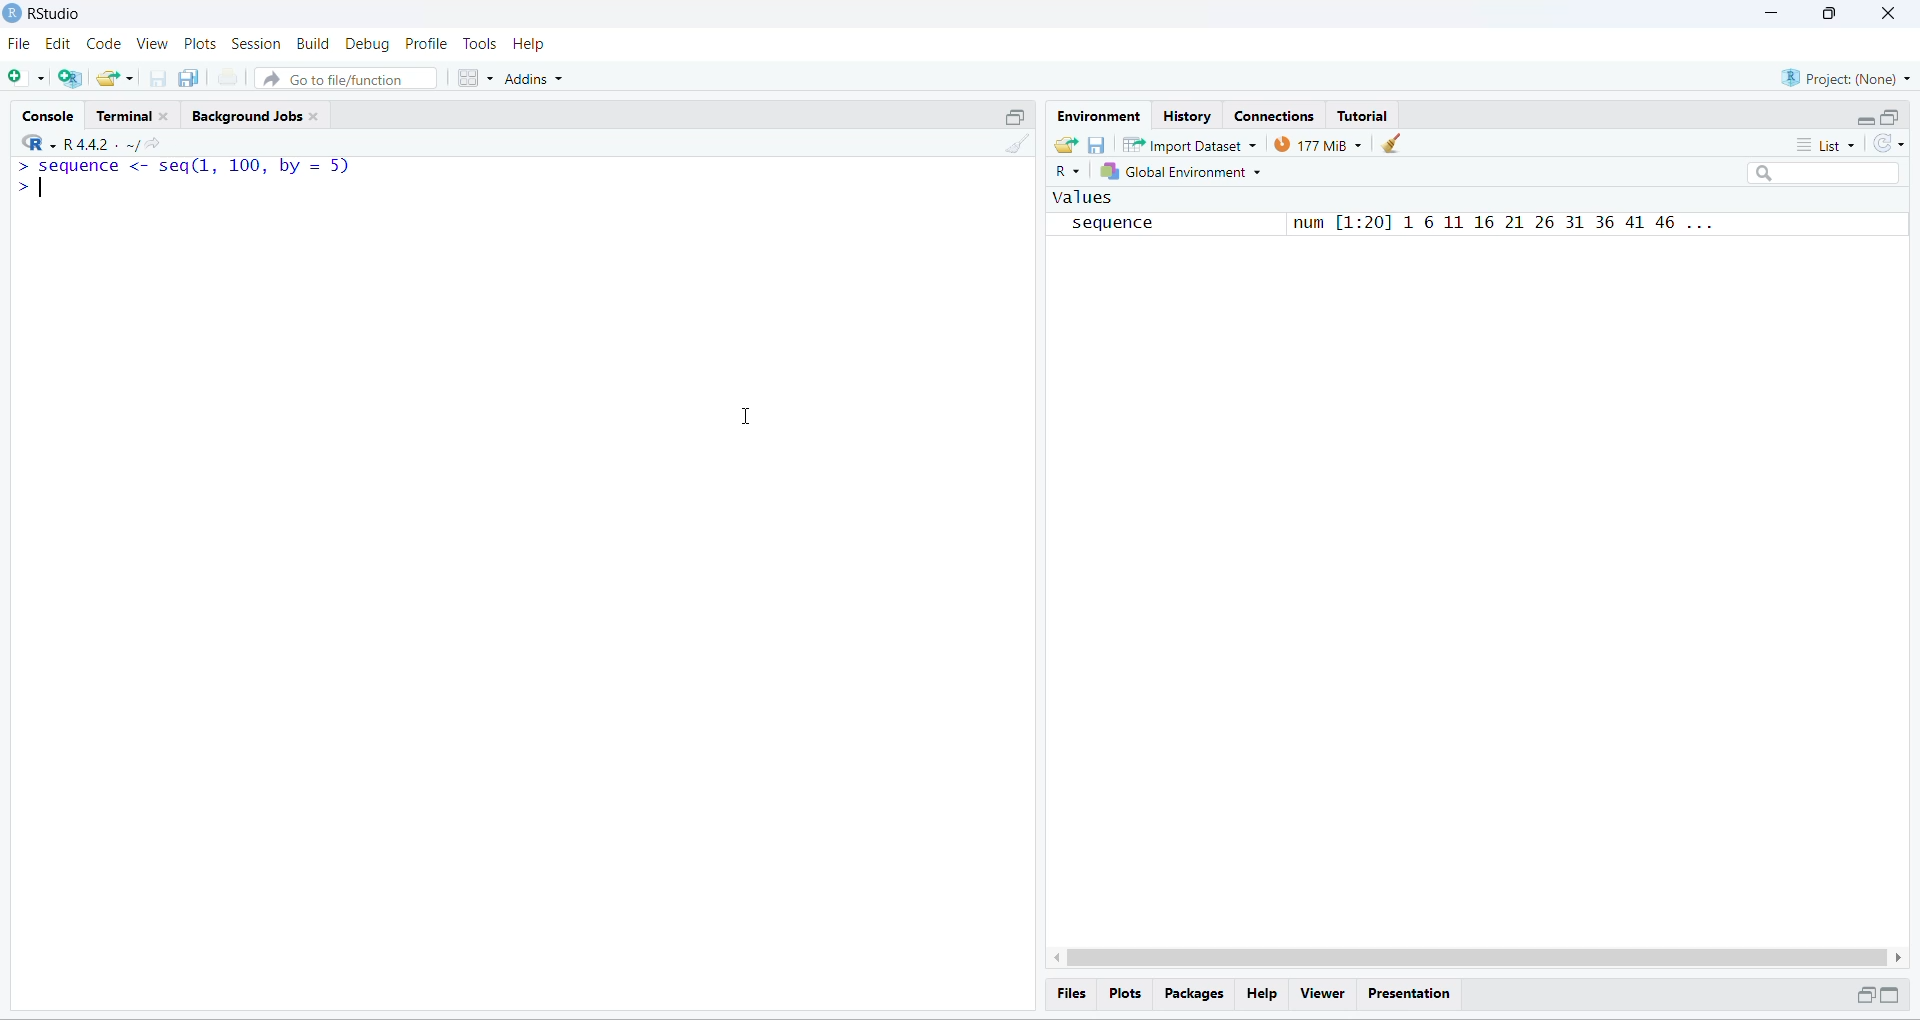  I want to click on grid, so click(477, 79).